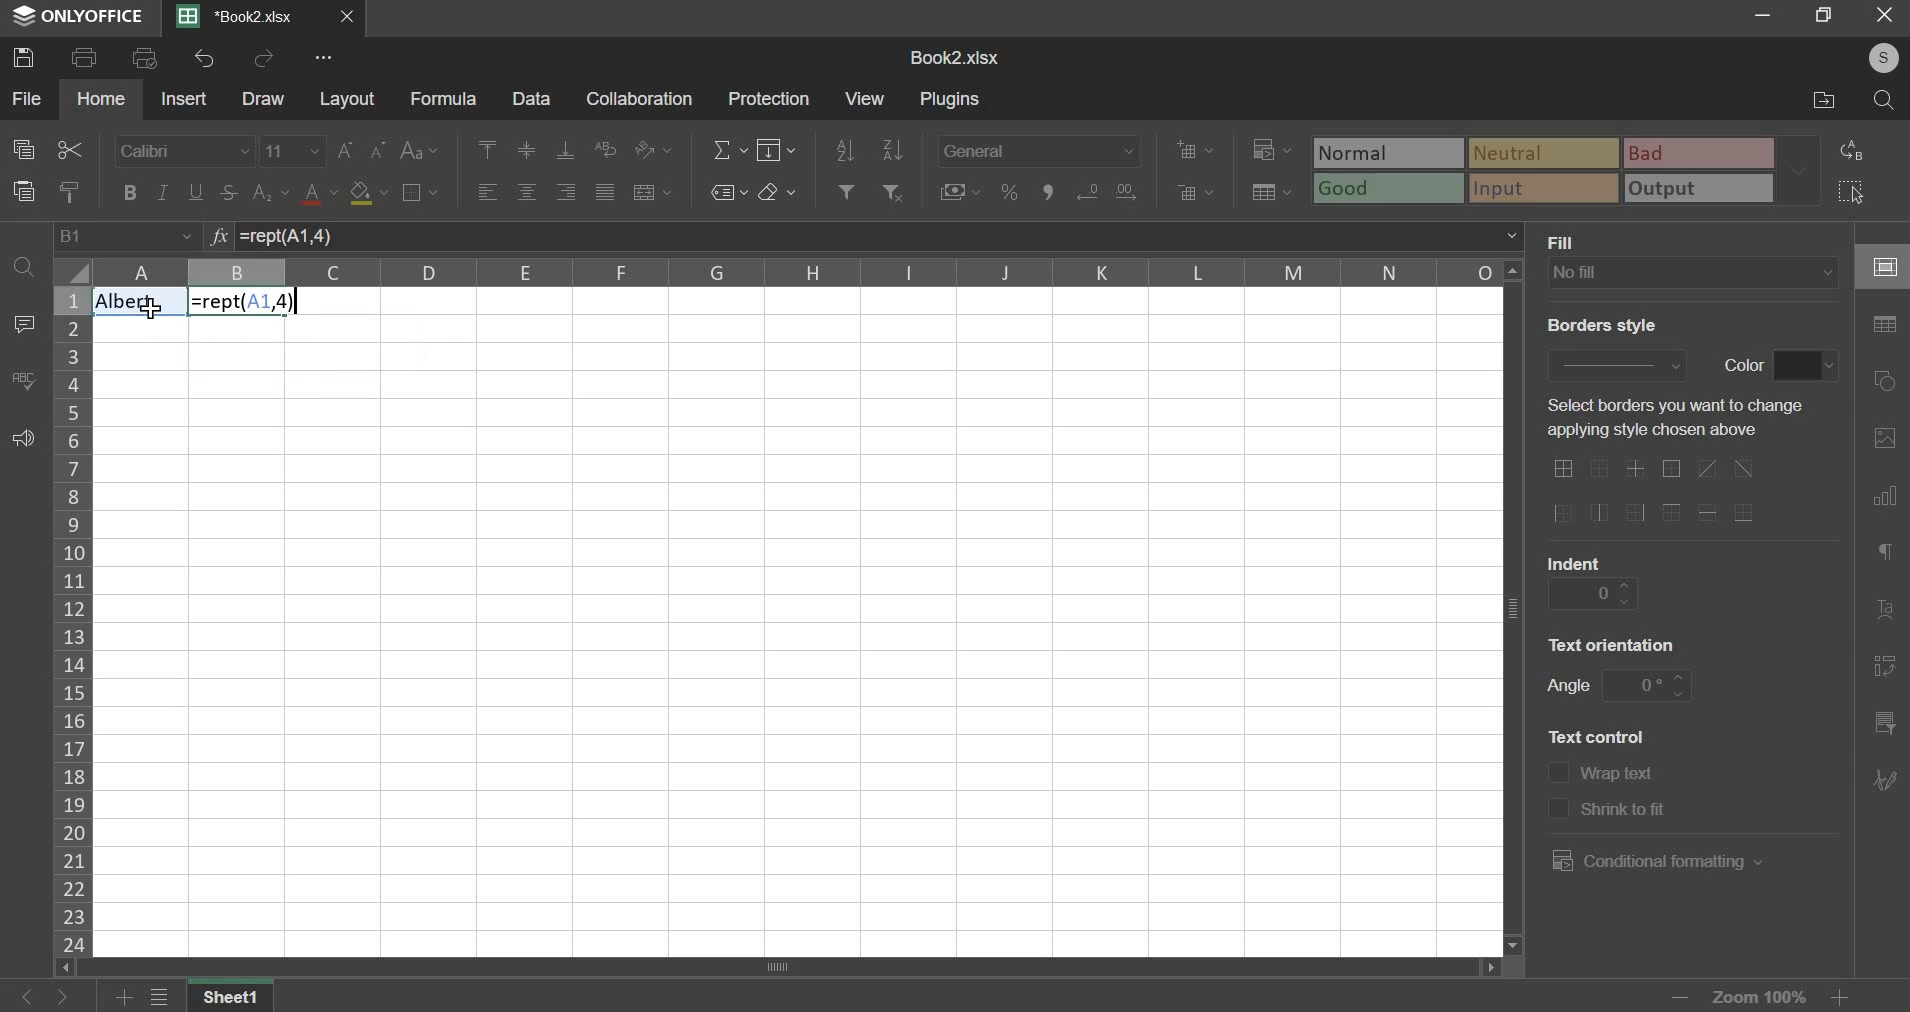  Describe the element at coordinates (244, 18) in the screenshot. I see `current sheet` at that location.